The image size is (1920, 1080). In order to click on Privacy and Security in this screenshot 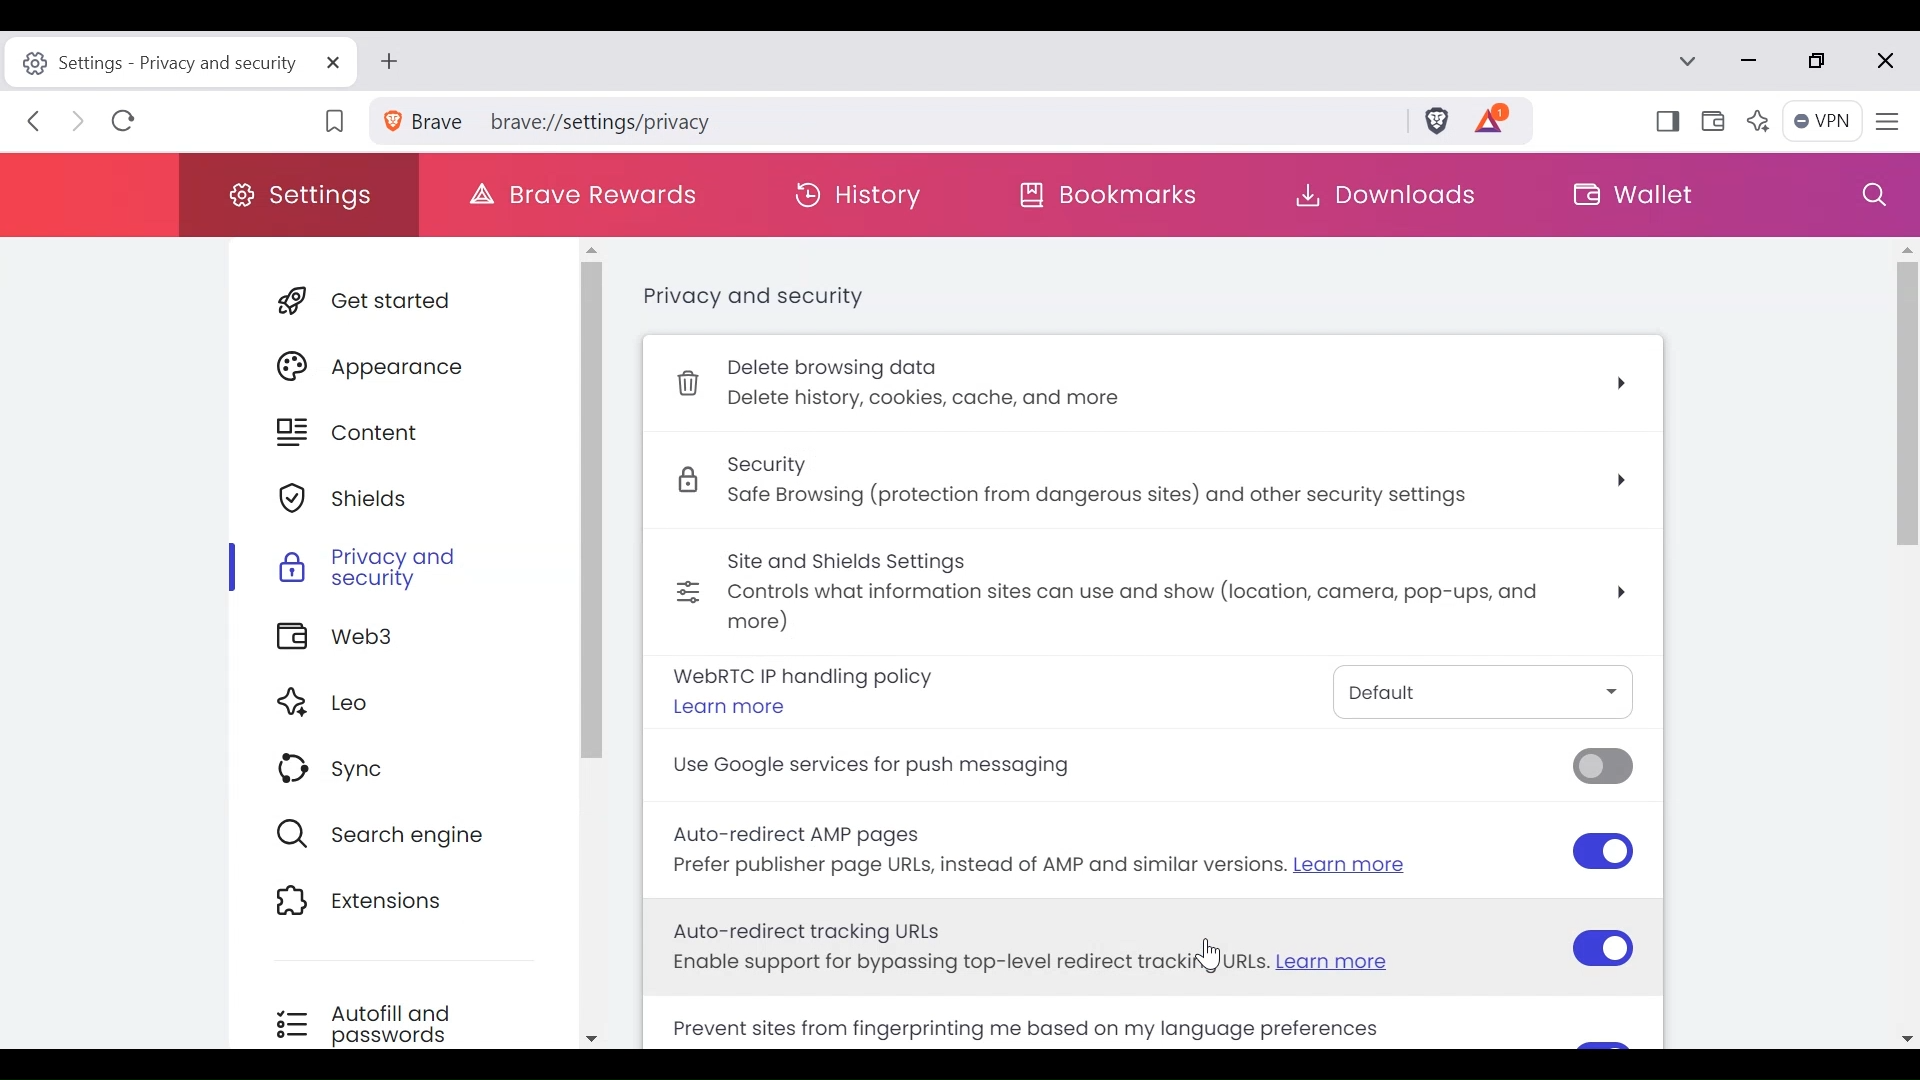, I will do `click(400, 568)`.